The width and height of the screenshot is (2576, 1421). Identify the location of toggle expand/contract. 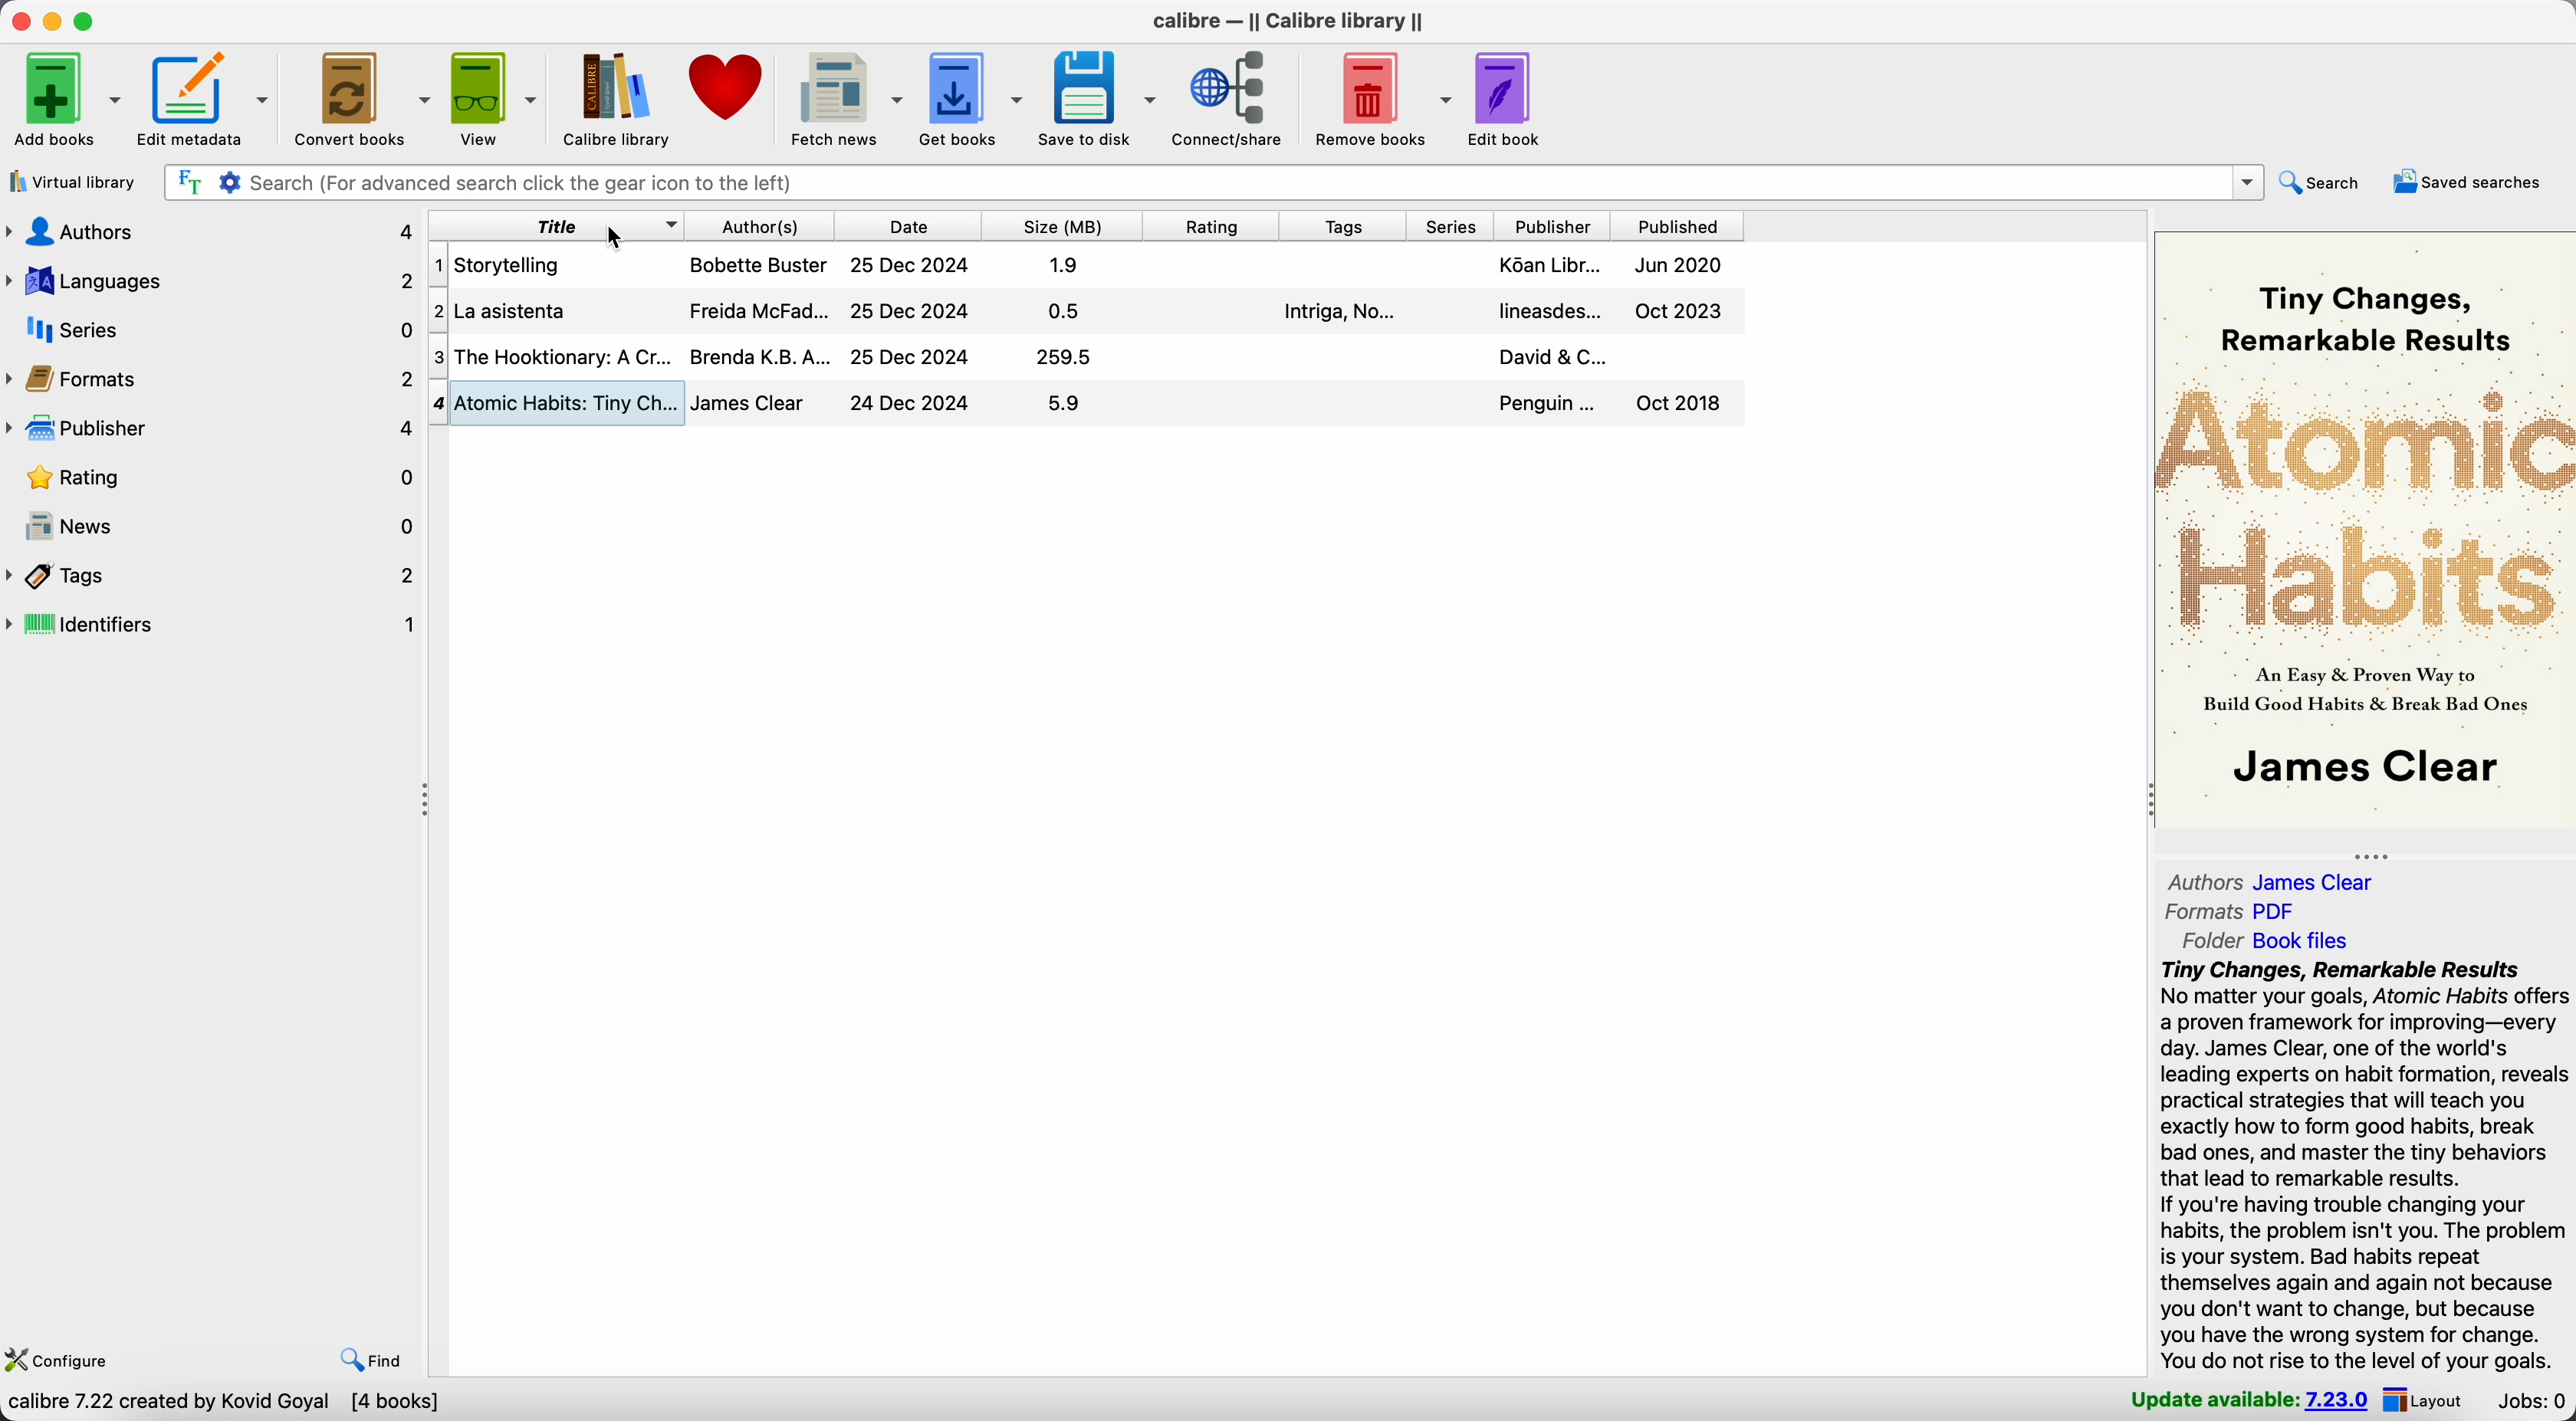
(2369, 856).